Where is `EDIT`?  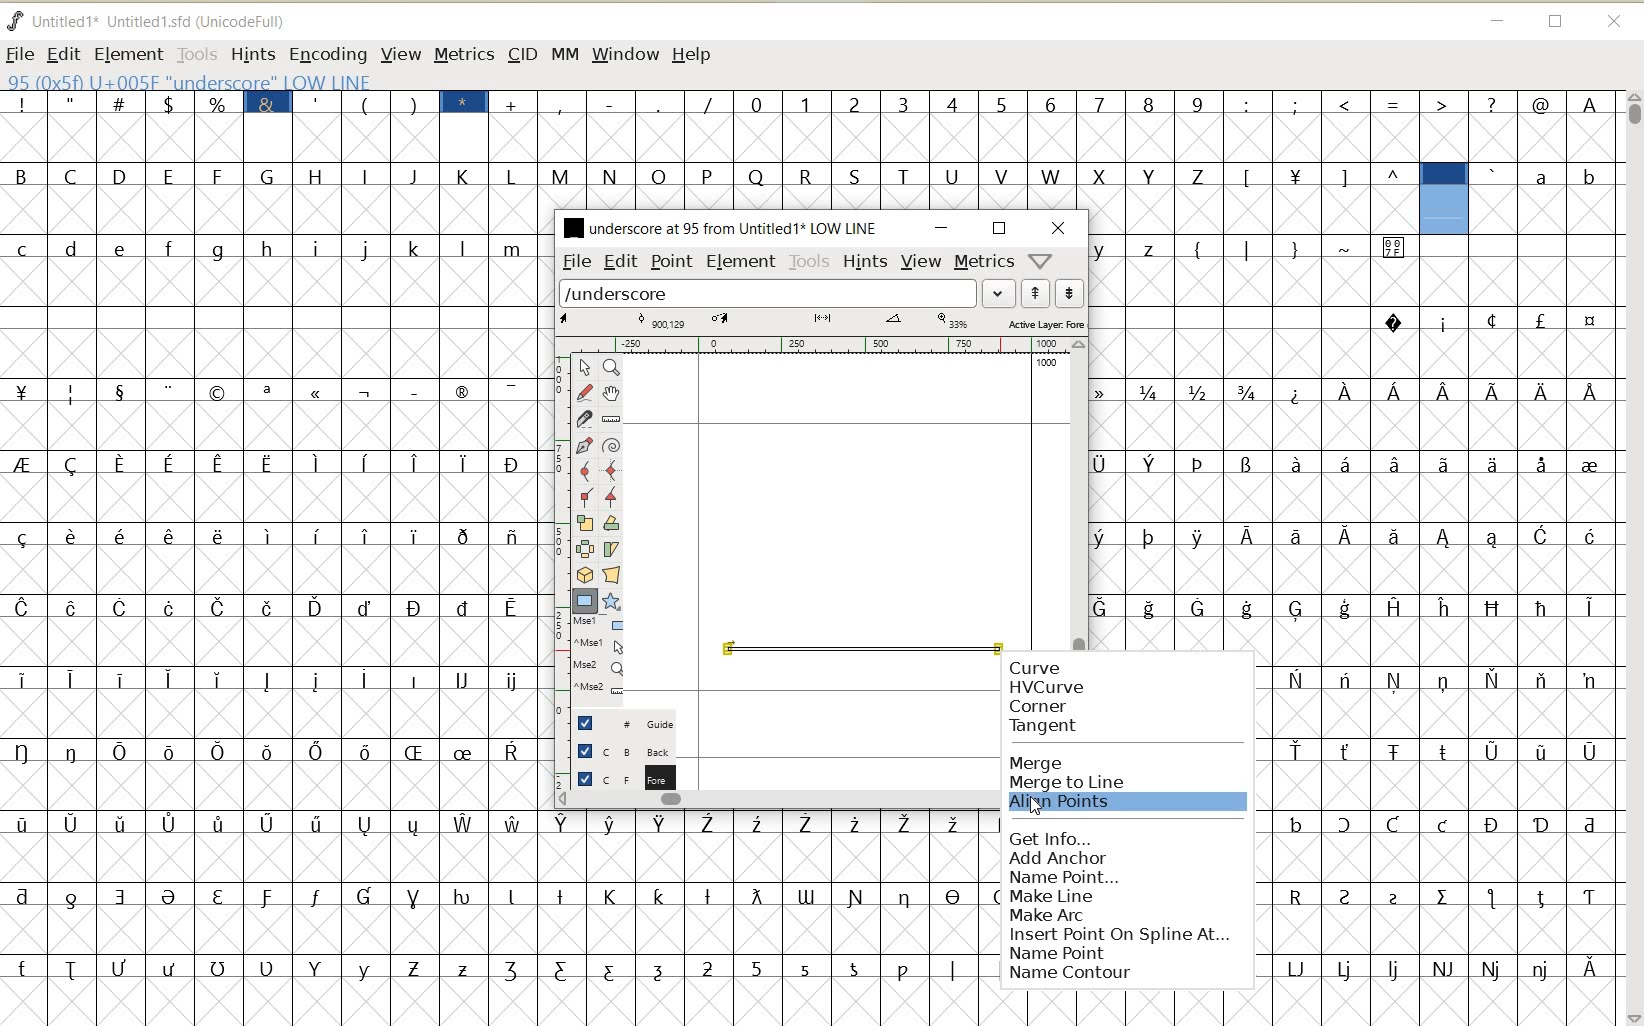 EDIT is located at coordinates (621, 261).